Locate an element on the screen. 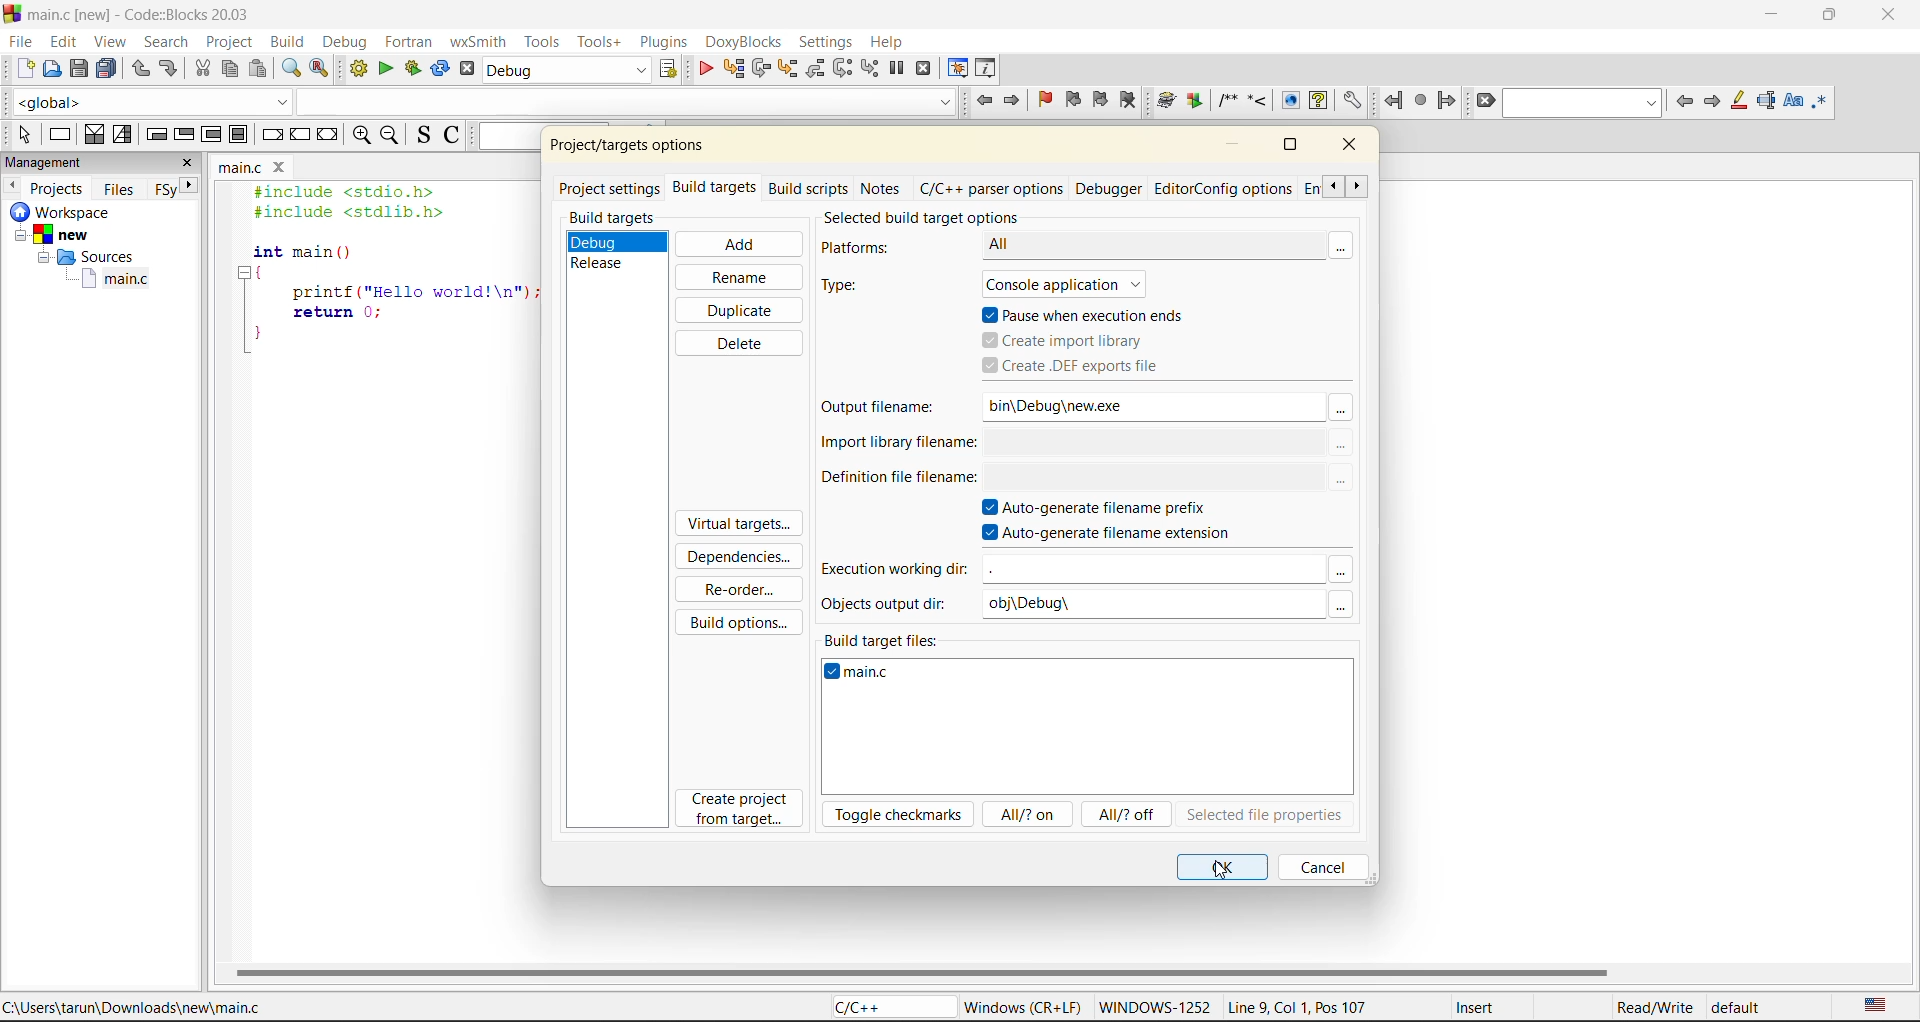 Image resolution: width=1920 pixels, height=1022 pixels. counting loop is located at coordinates (211, 136).